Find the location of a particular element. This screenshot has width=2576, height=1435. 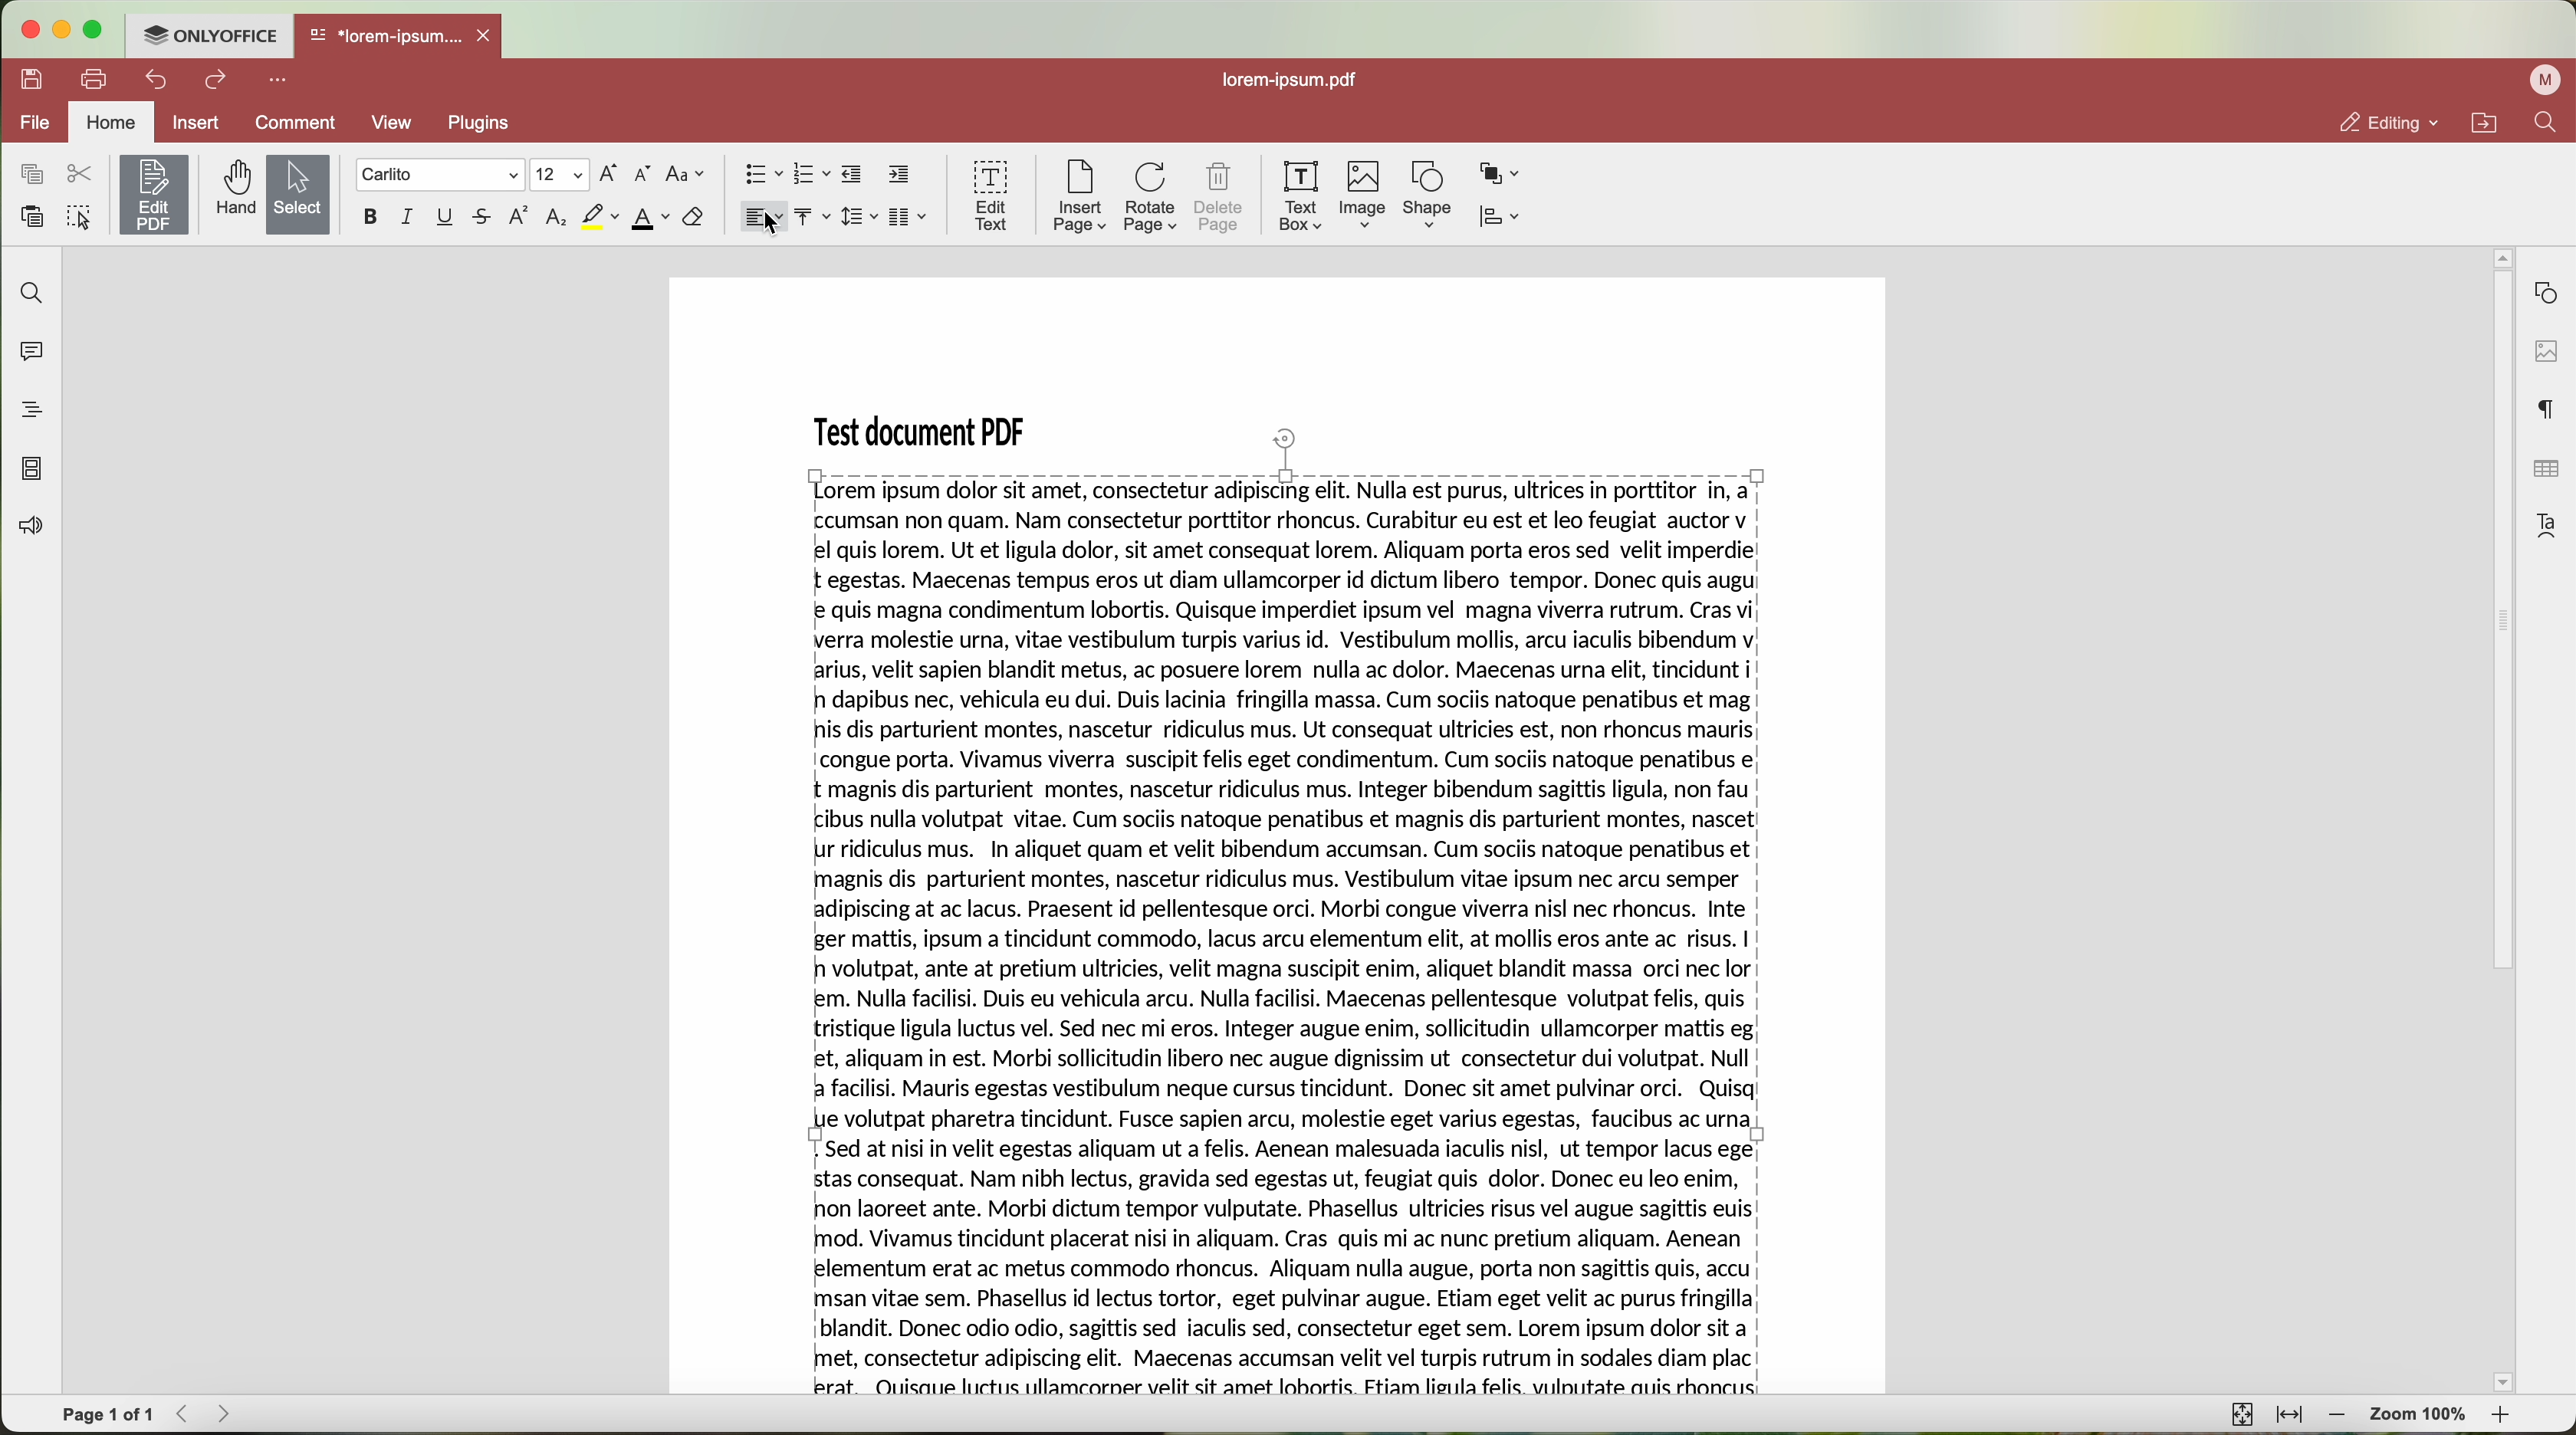

bullet points is located at coordinates (761, 174).